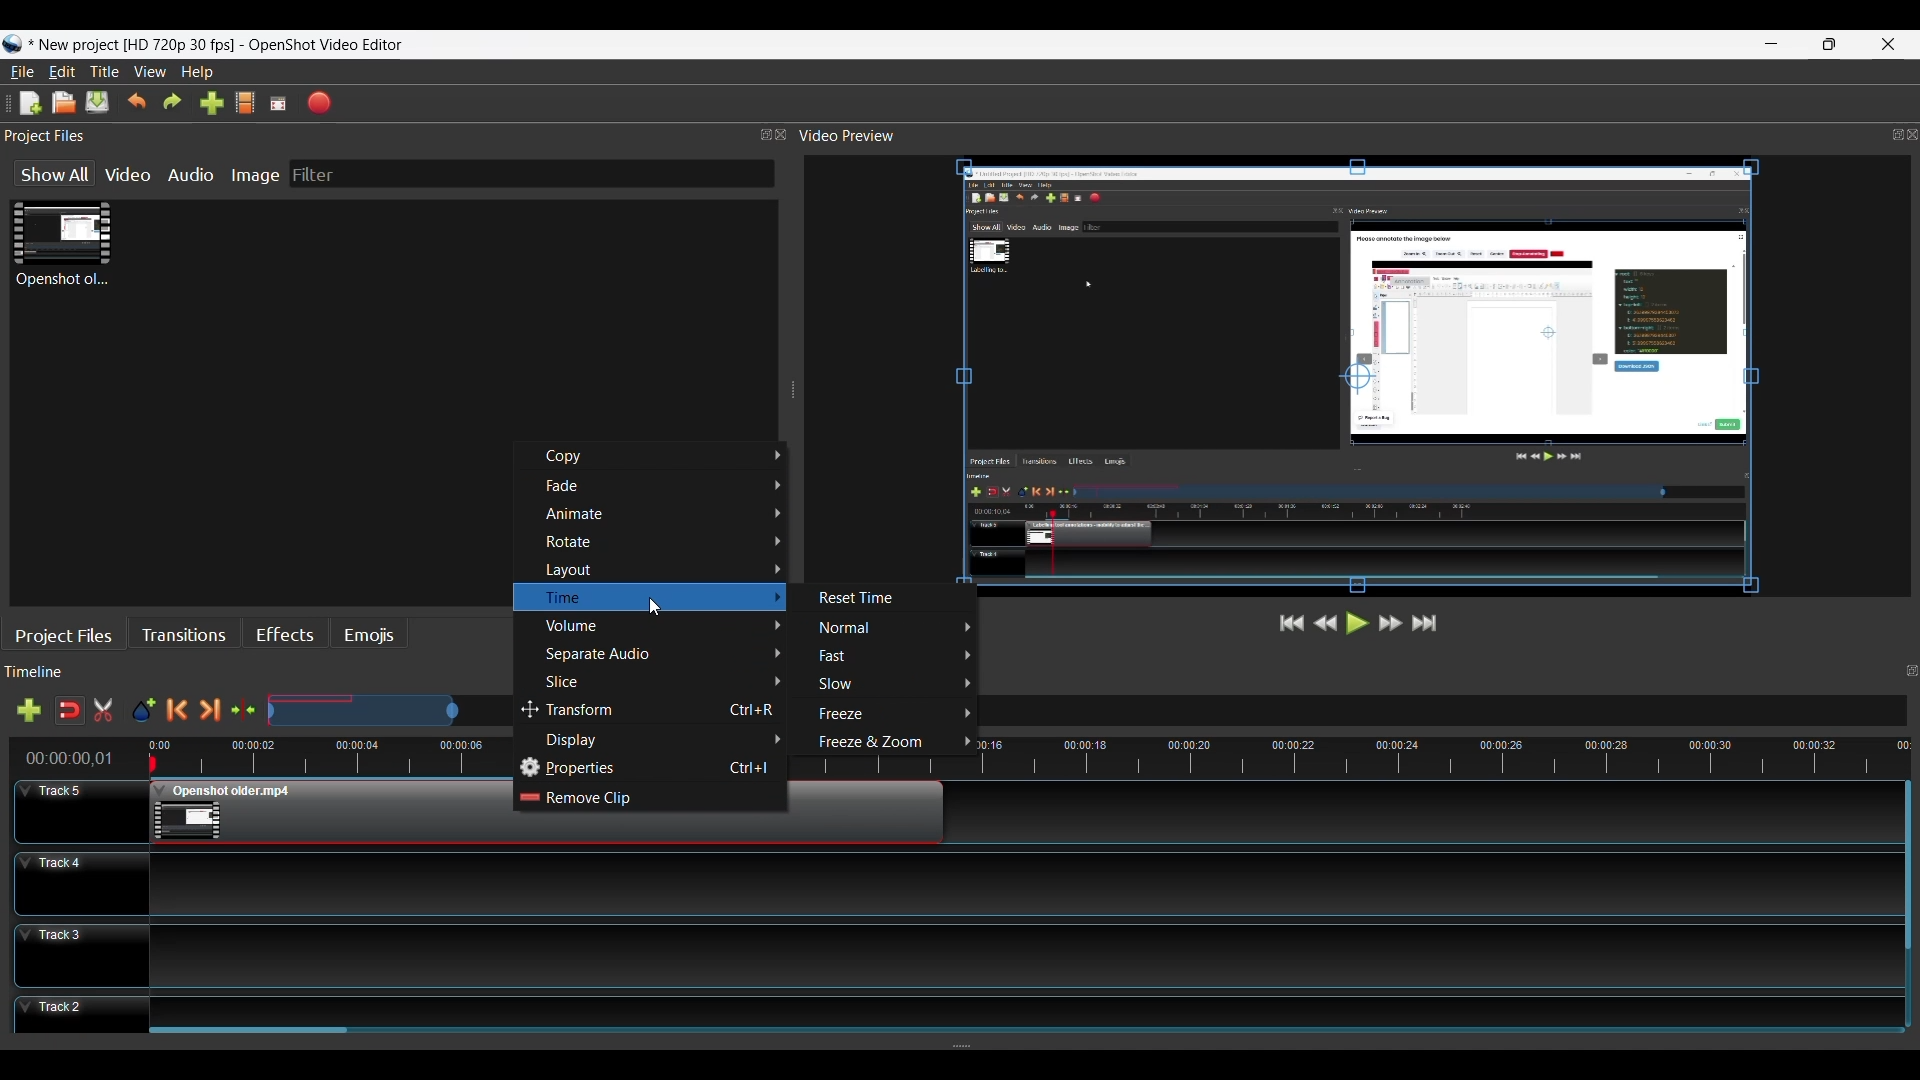  What do you see at coordinates (143, 712) in the screenshot?
I see `Add Marker` at bounding box center [143, 712].